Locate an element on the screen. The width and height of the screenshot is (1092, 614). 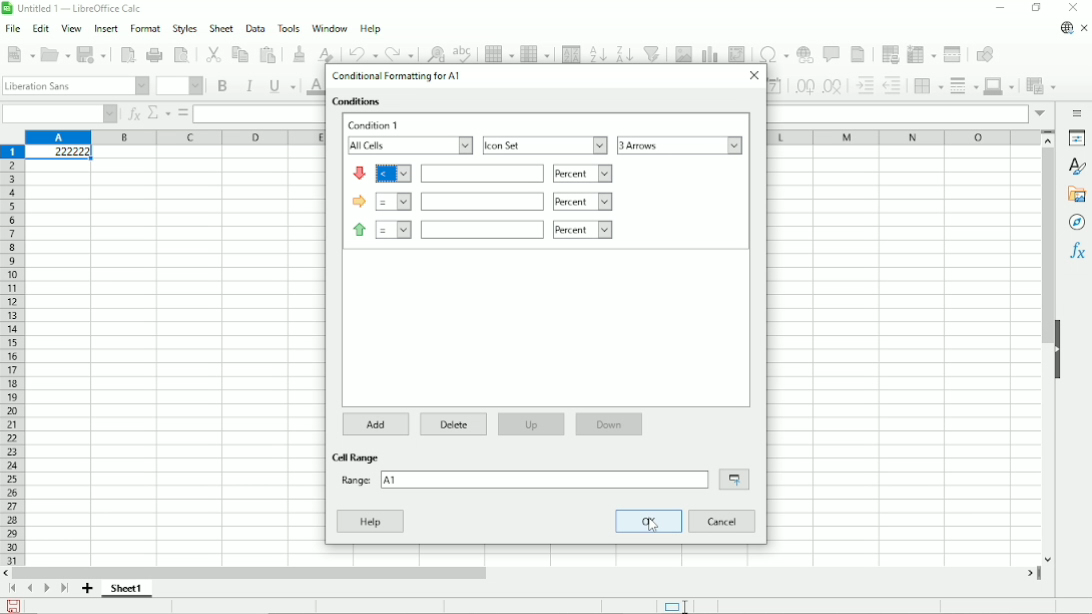
Up is located at coordinates (530, 424).